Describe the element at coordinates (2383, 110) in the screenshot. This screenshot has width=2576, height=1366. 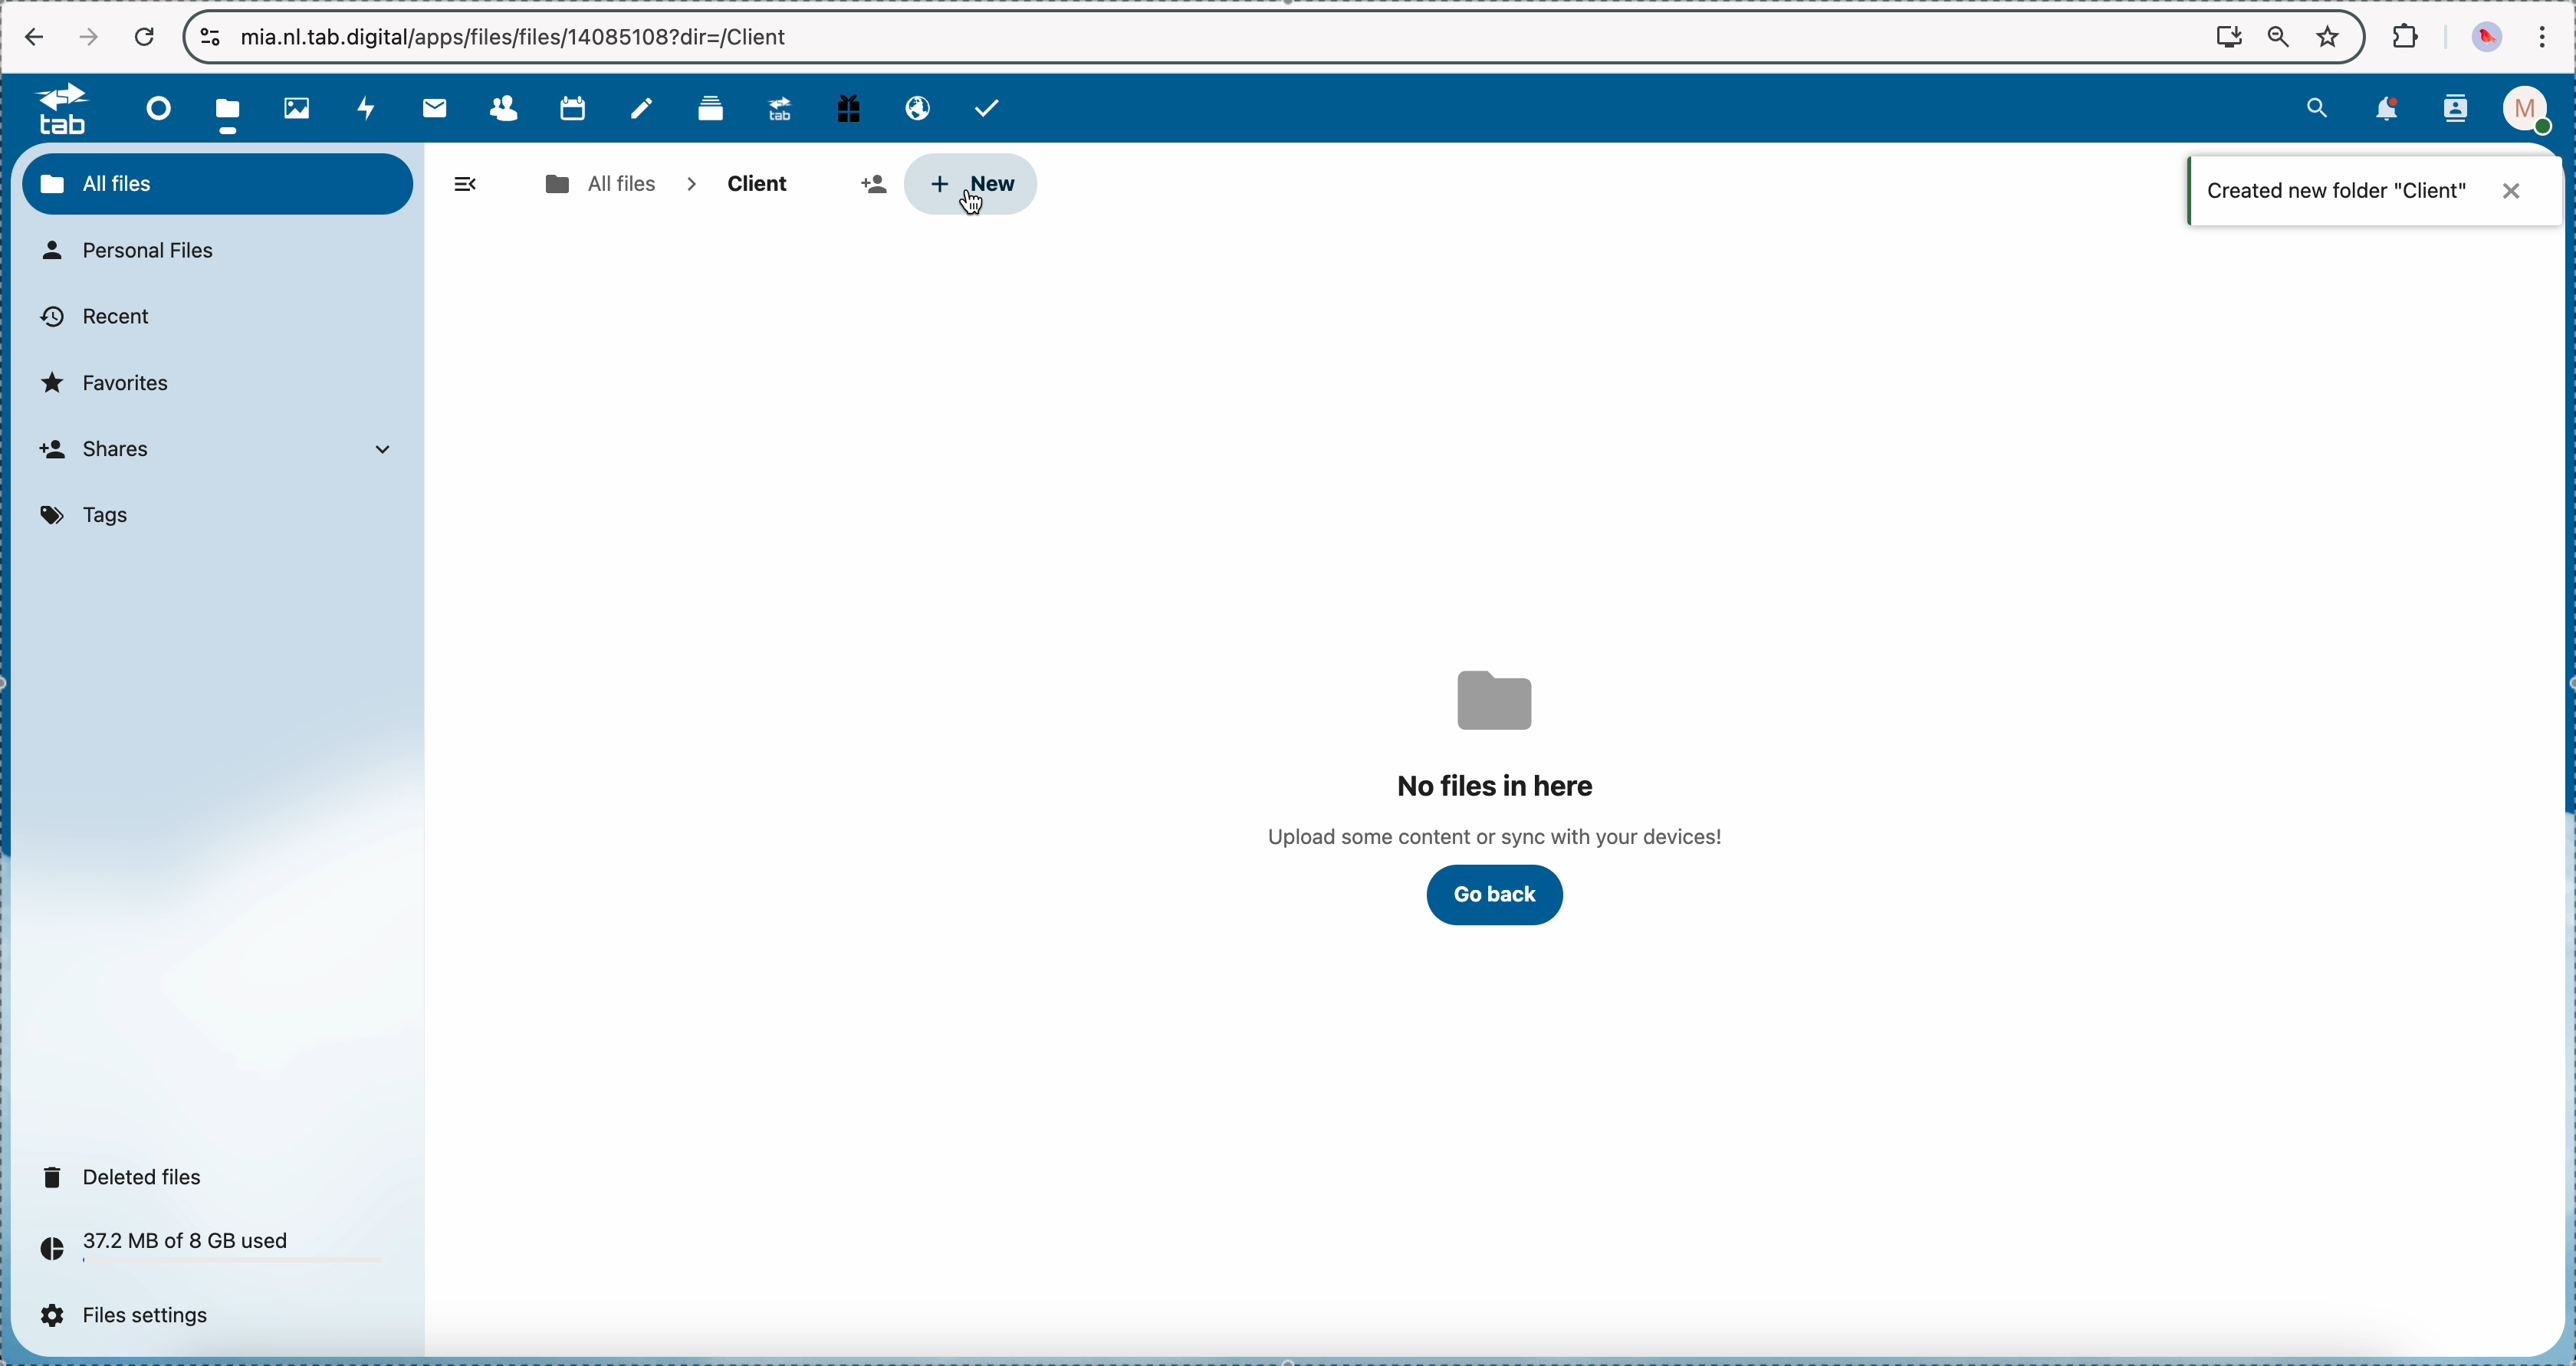
I see `notifications` at that location.